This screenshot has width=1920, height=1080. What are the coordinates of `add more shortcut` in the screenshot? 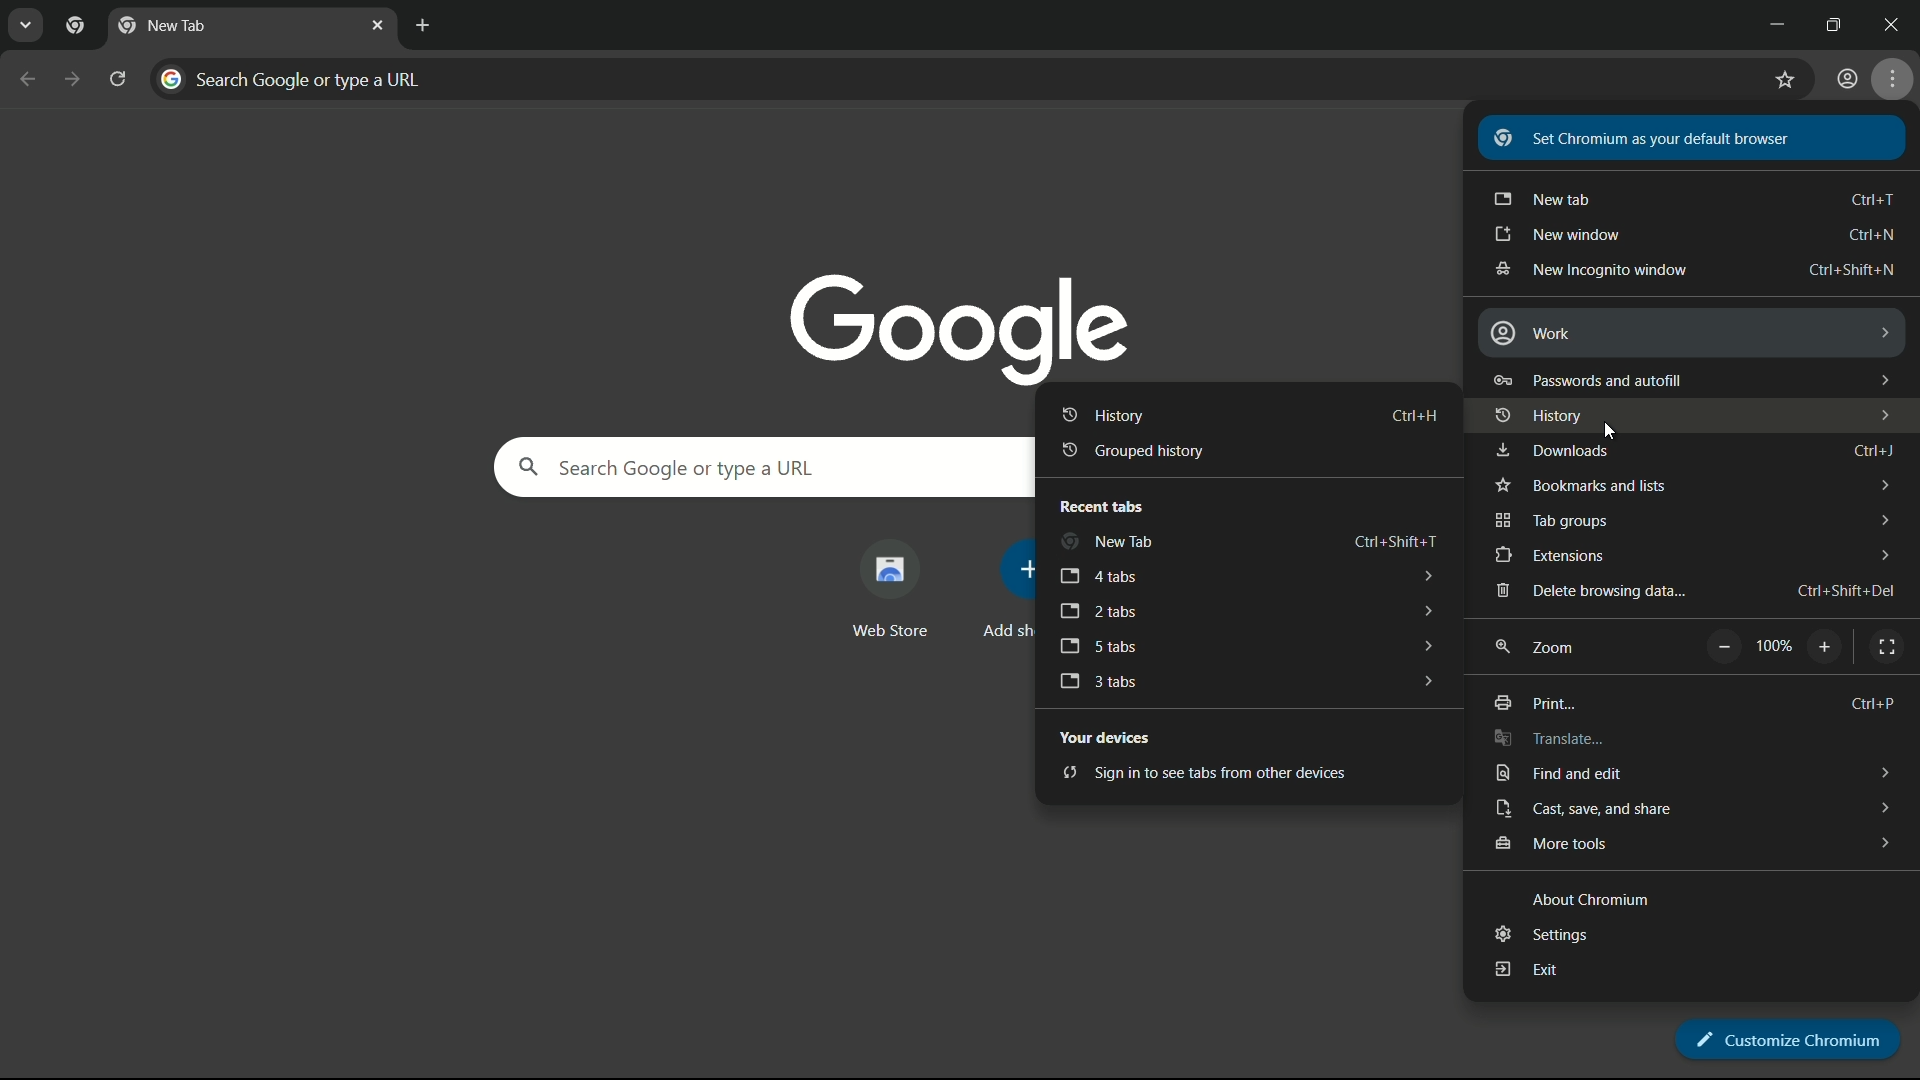 It's located at (1006, 591).